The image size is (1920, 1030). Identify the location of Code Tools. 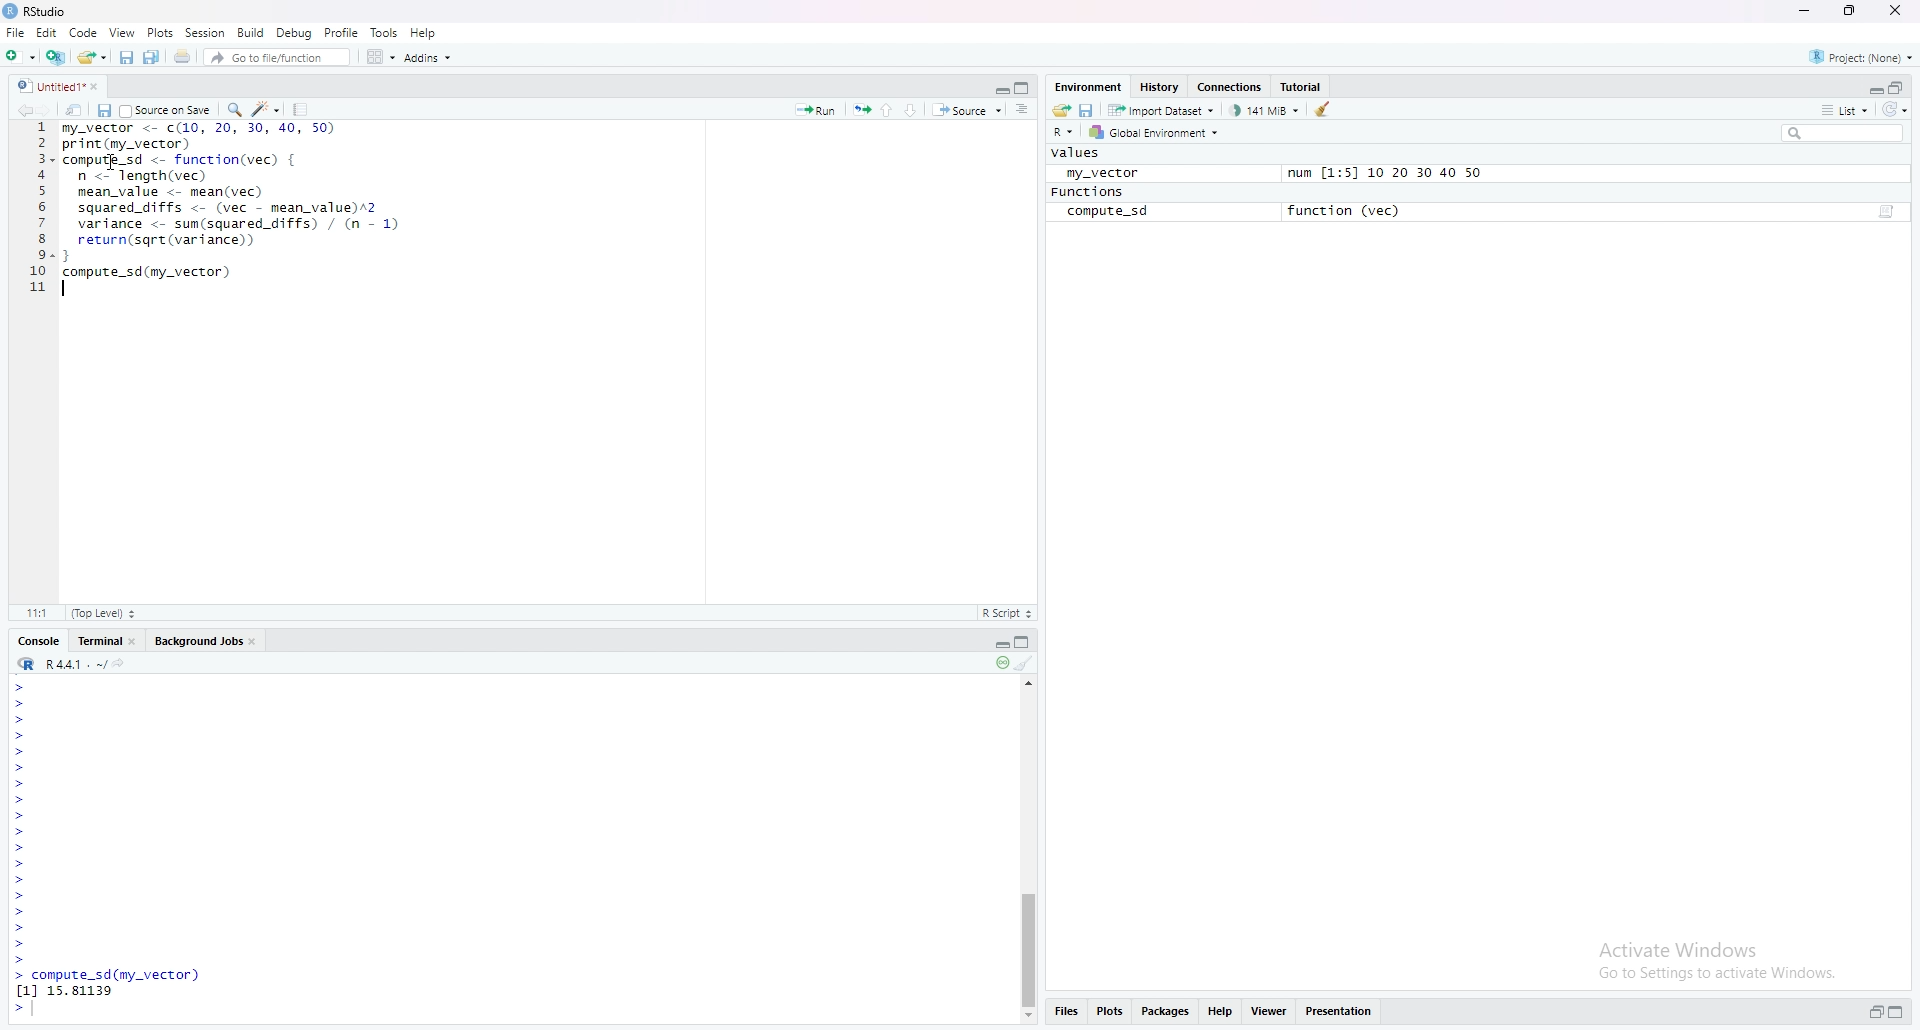
(267, 108).